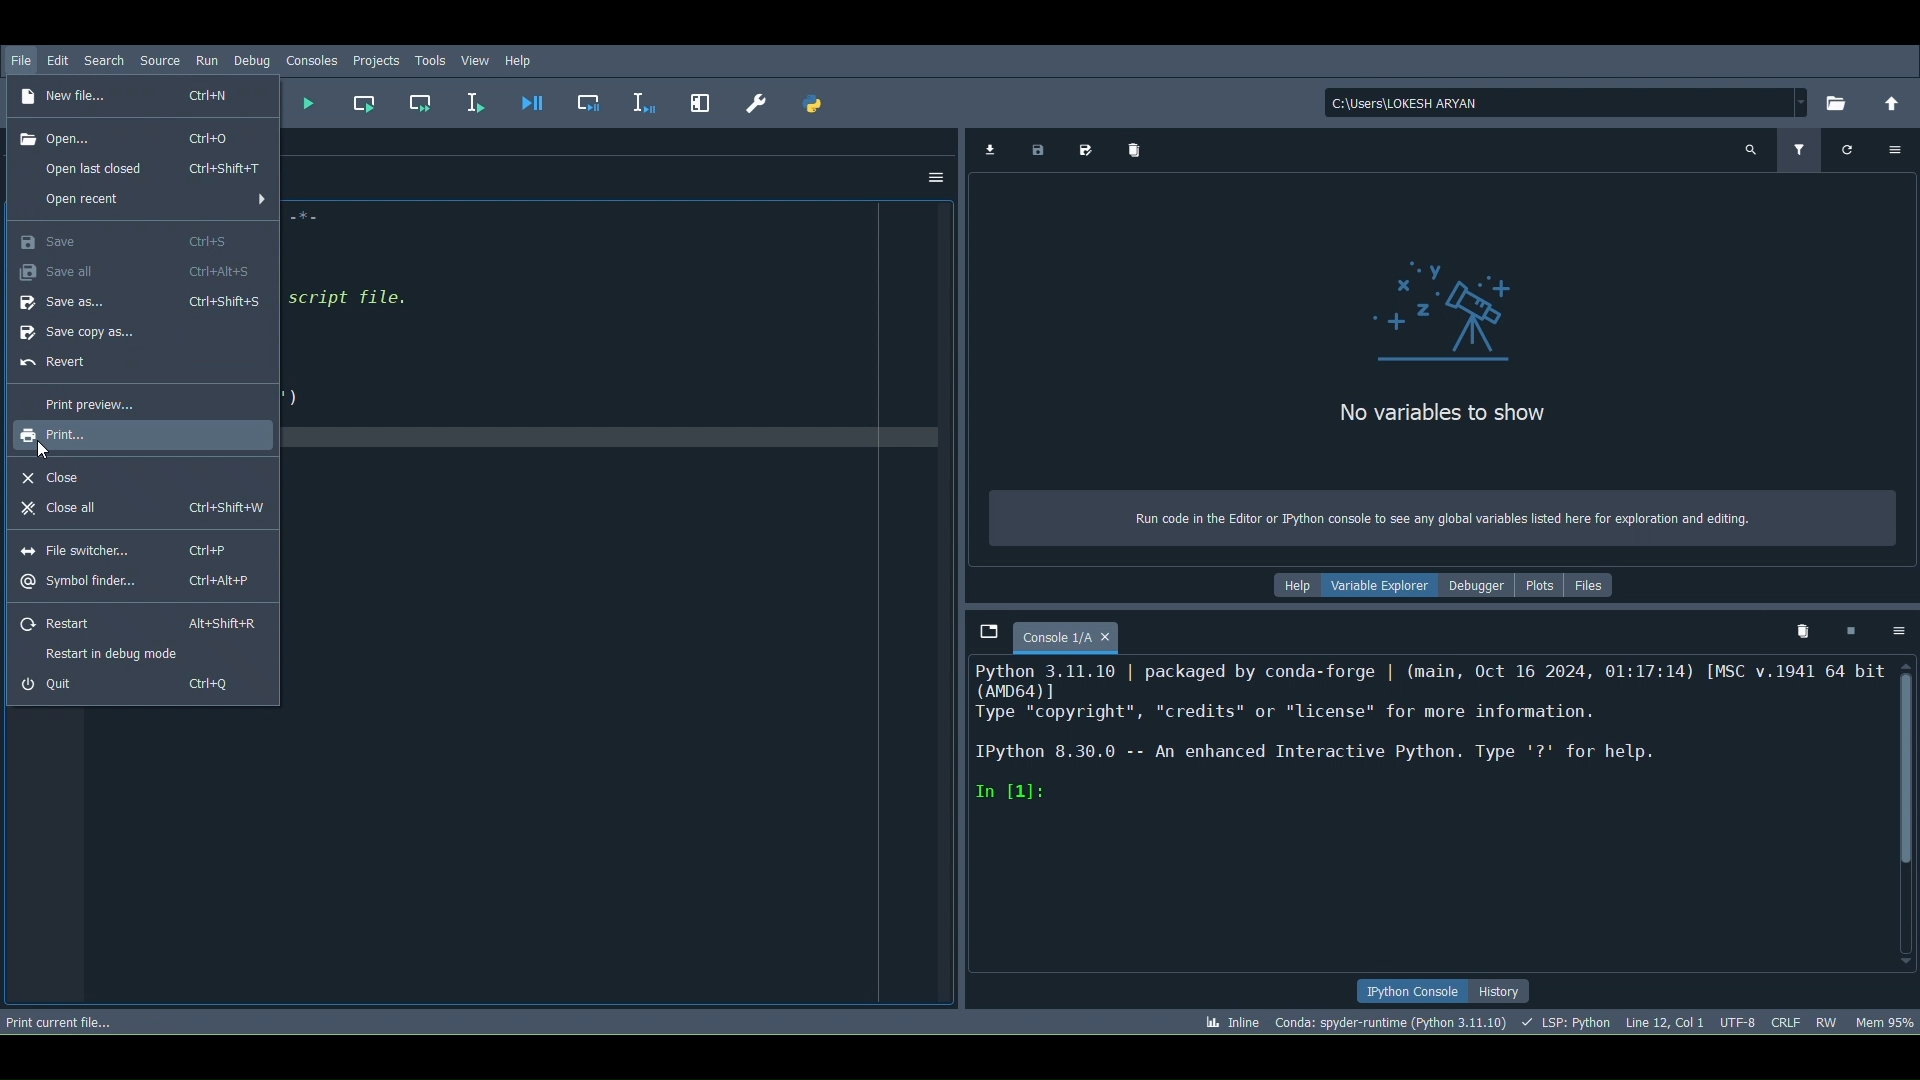  I want to click on Console, so click(1080, 635).